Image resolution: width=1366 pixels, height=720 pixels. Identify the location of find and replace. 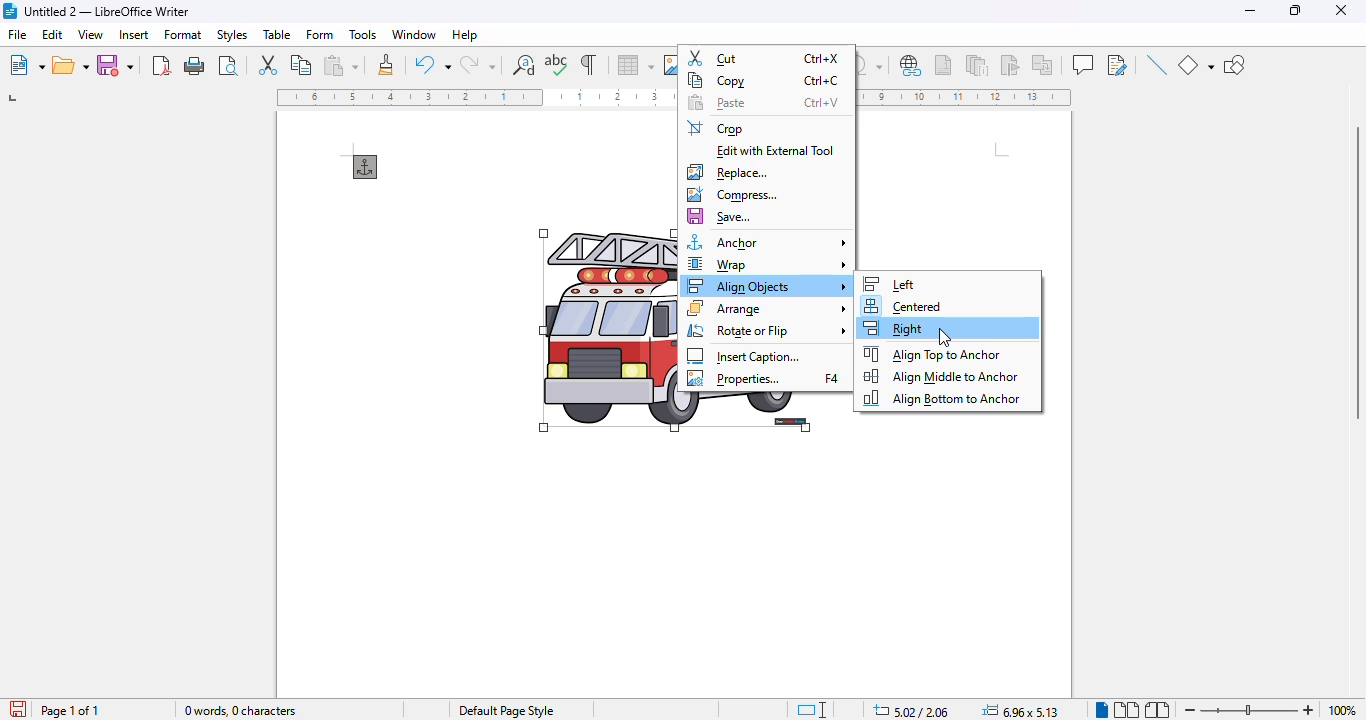
(524, 65).